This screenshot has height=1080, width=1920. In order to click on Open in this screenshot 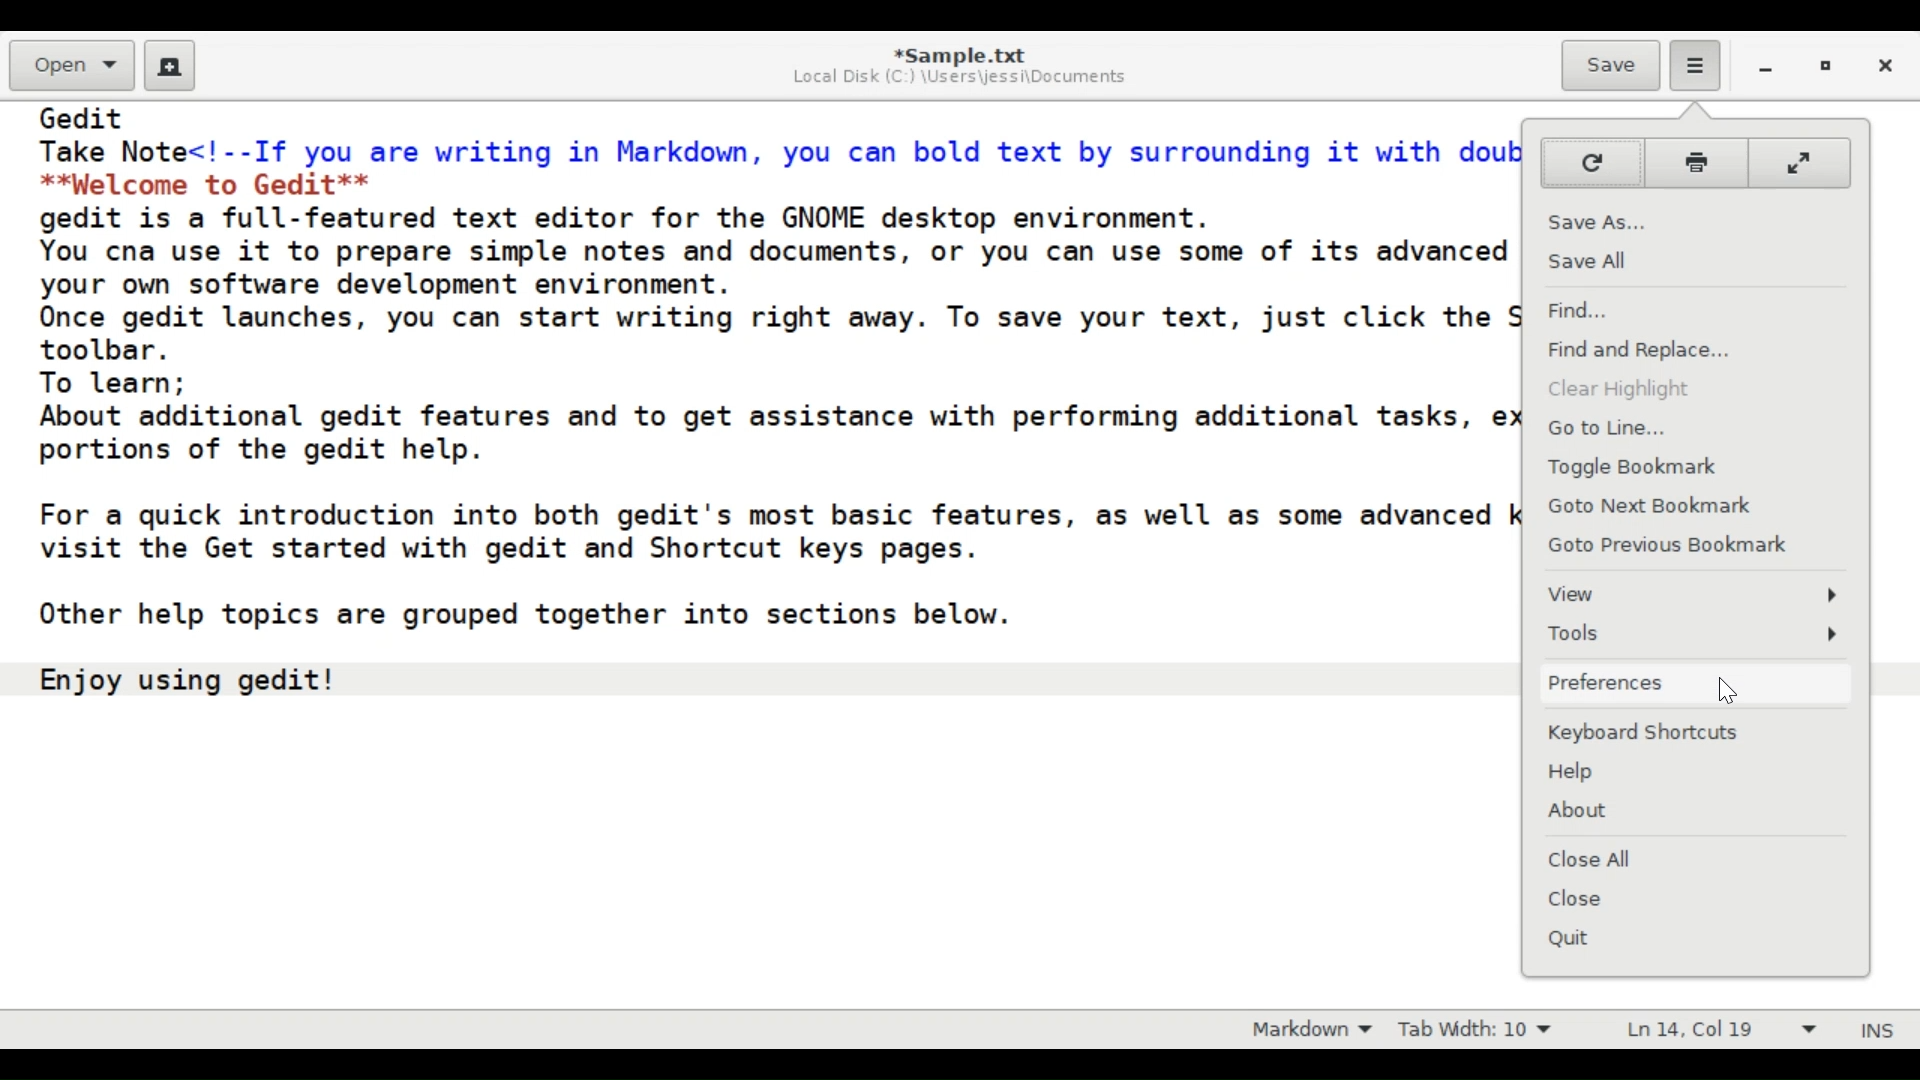, I will do `click(71, 65)`.